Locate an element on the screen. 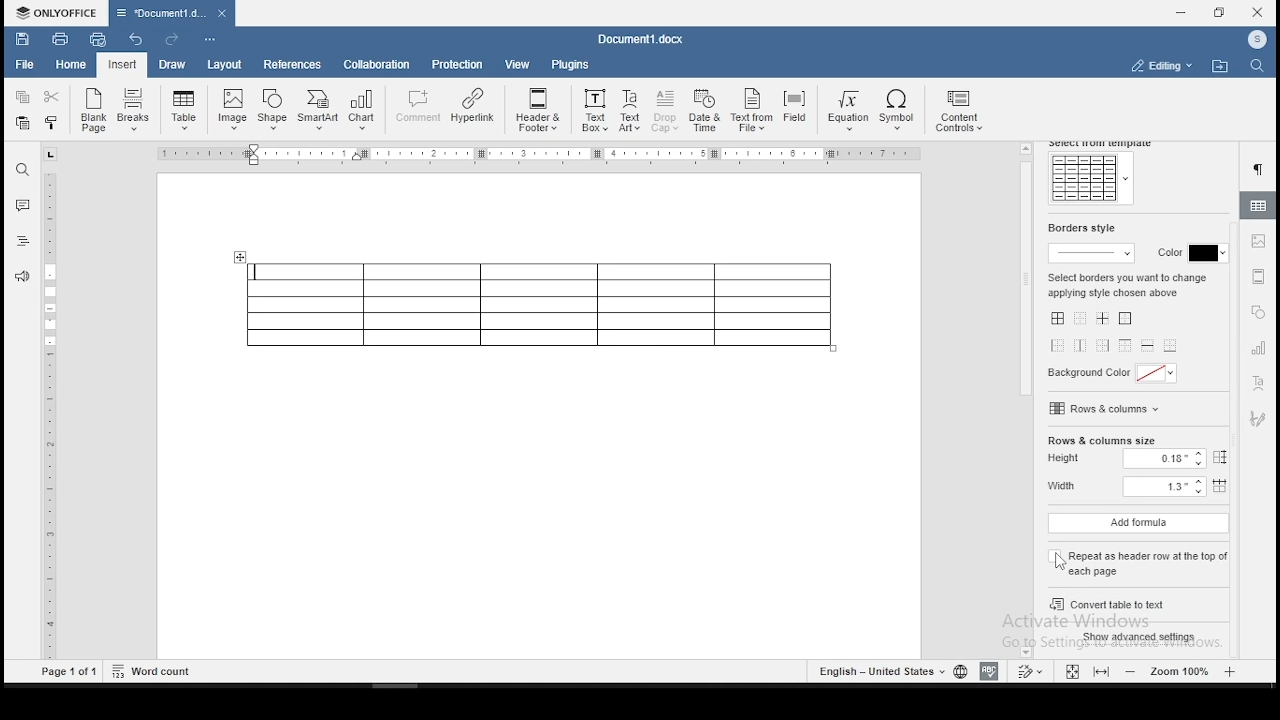 The height and width of the screenshot is (720, 1280). table style templates is located at coordinates (1090, 179).